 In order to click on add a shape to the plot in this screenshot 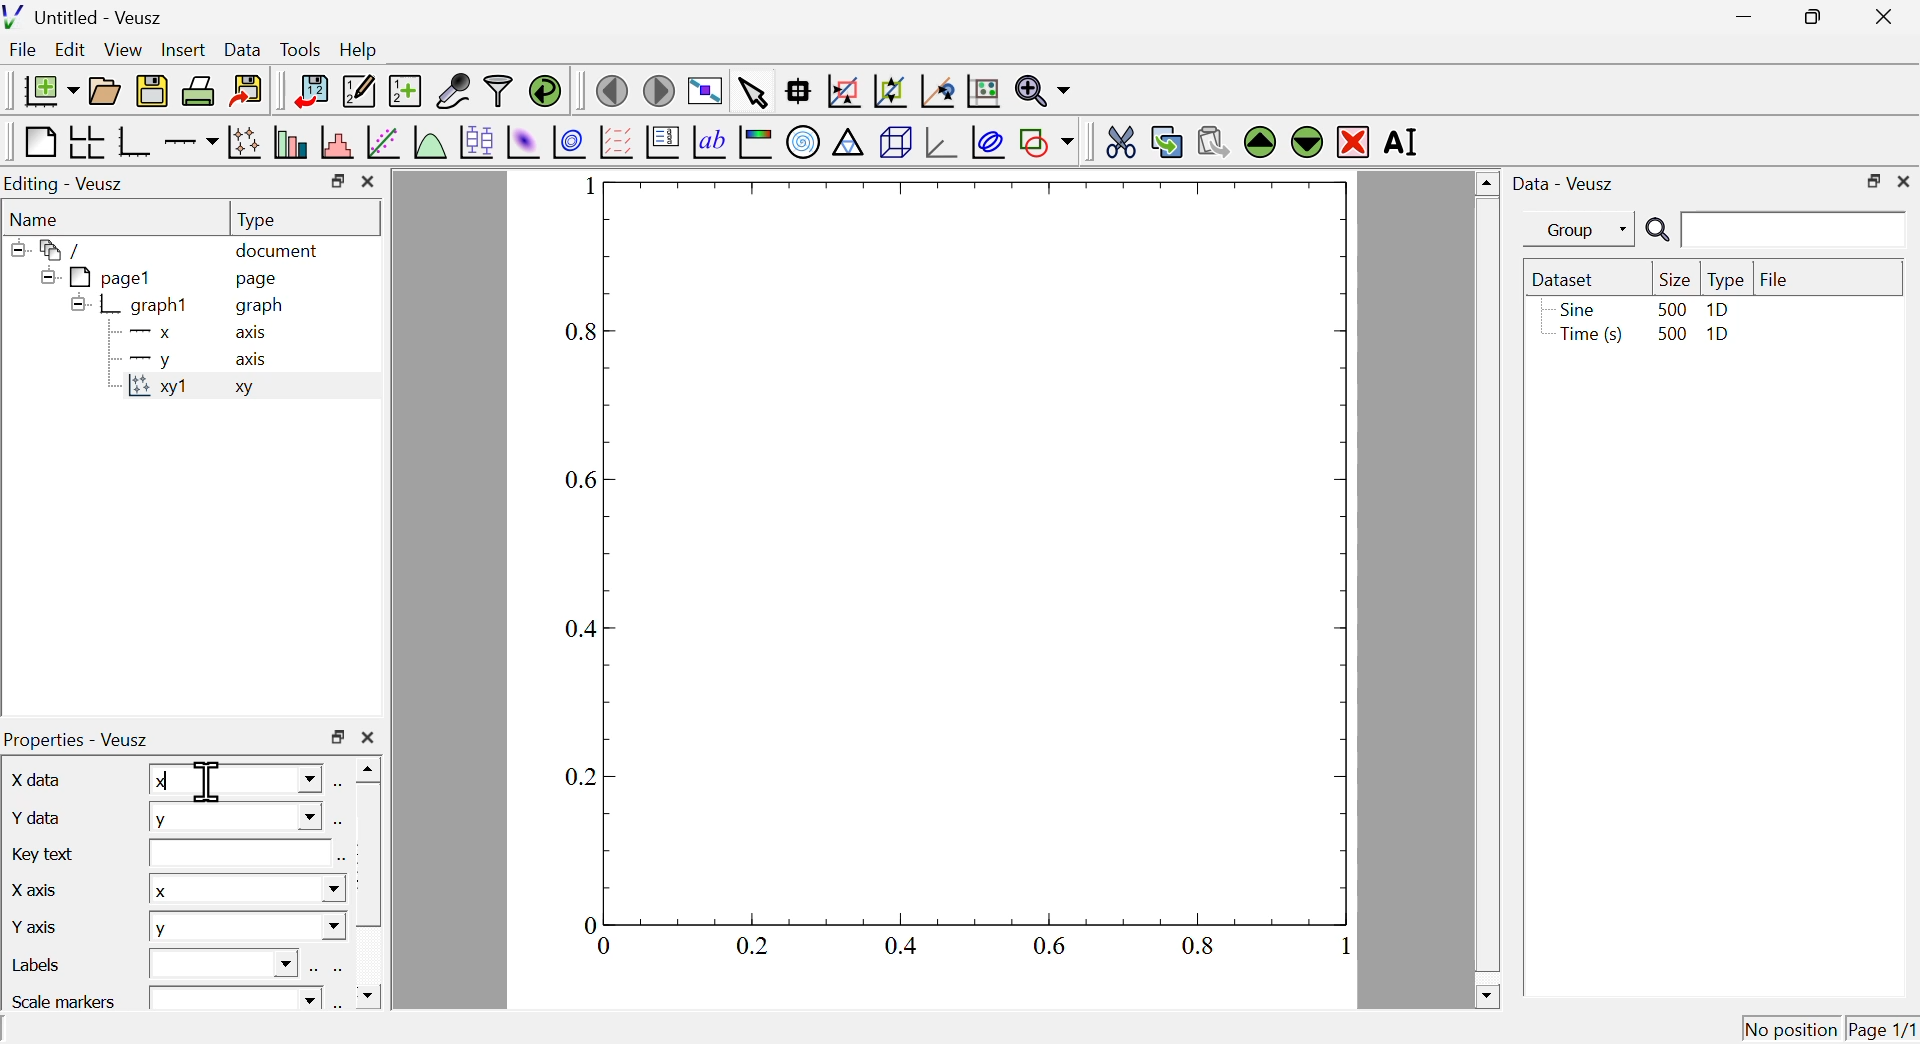, I will do `click(1047, 142)`.